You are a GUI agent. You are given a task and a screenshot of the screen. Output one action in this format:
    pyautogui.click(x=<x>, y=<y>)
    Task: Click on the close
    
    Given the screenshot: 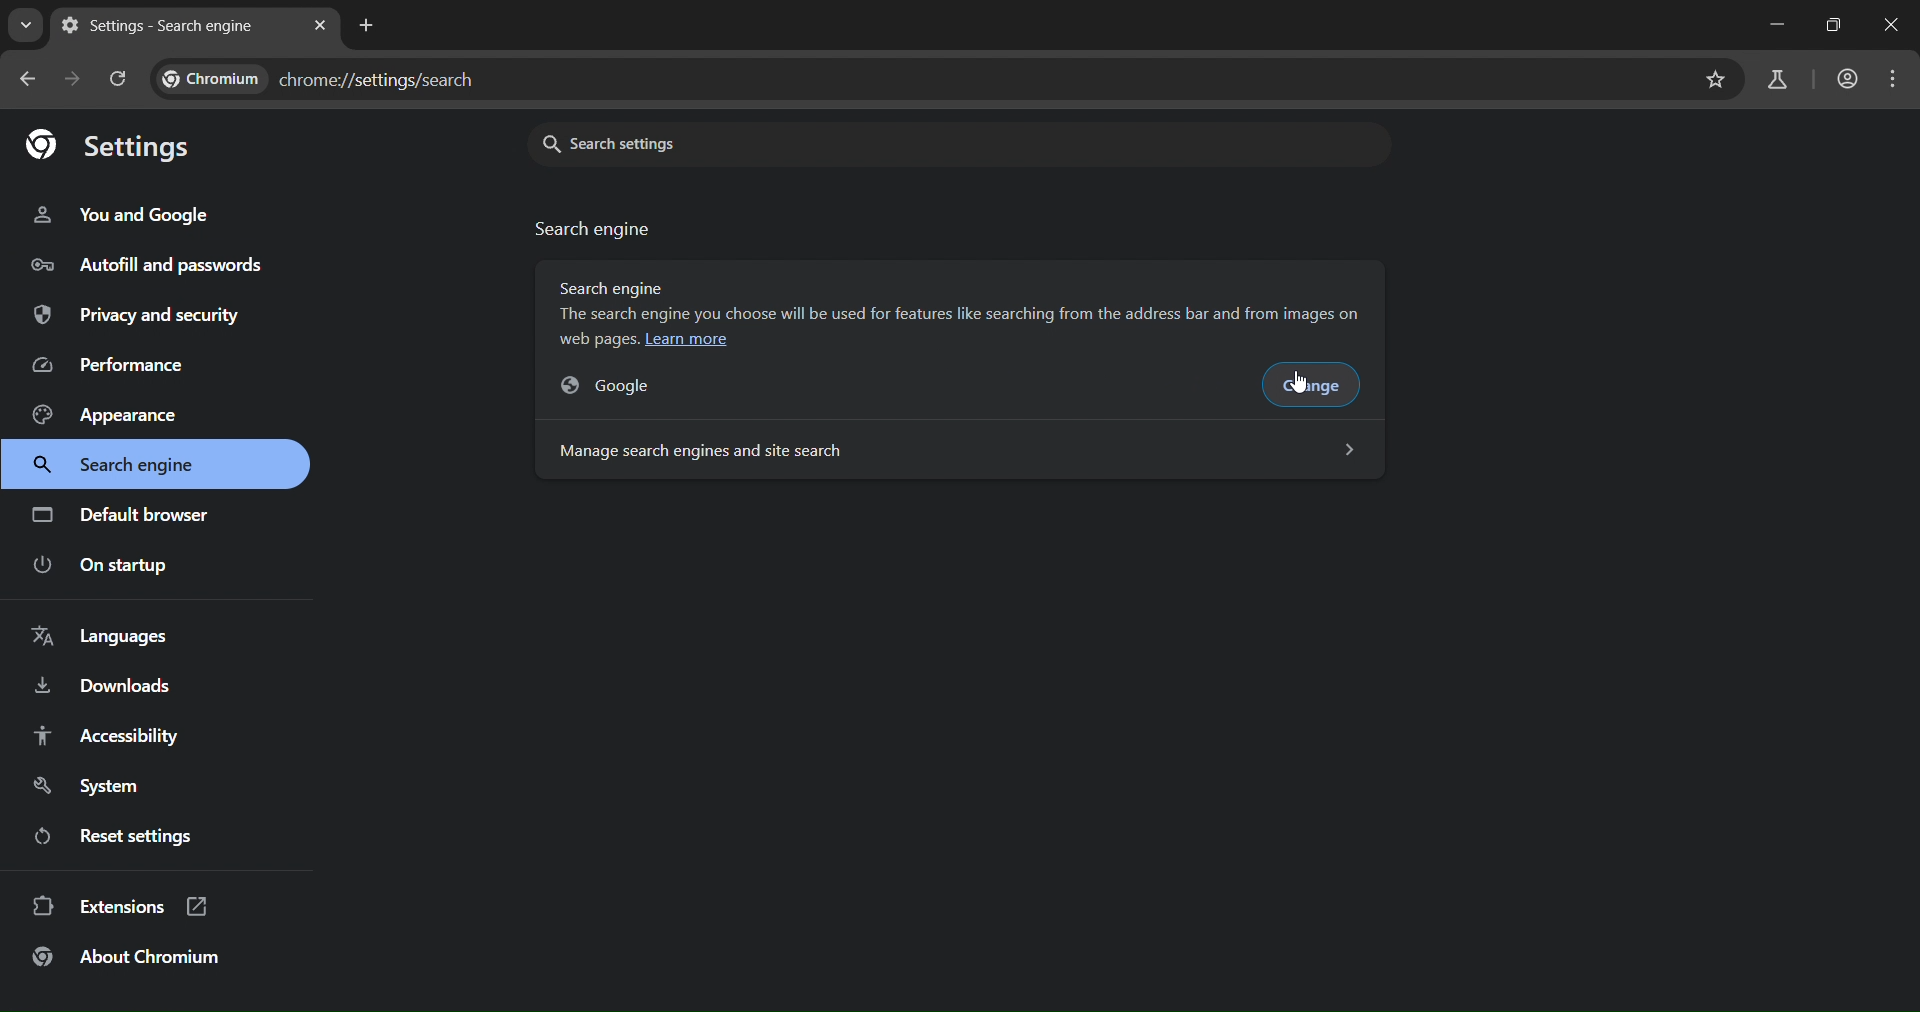 What is the action you would take?
    pyautogui.click(x=1894, y=24)
    